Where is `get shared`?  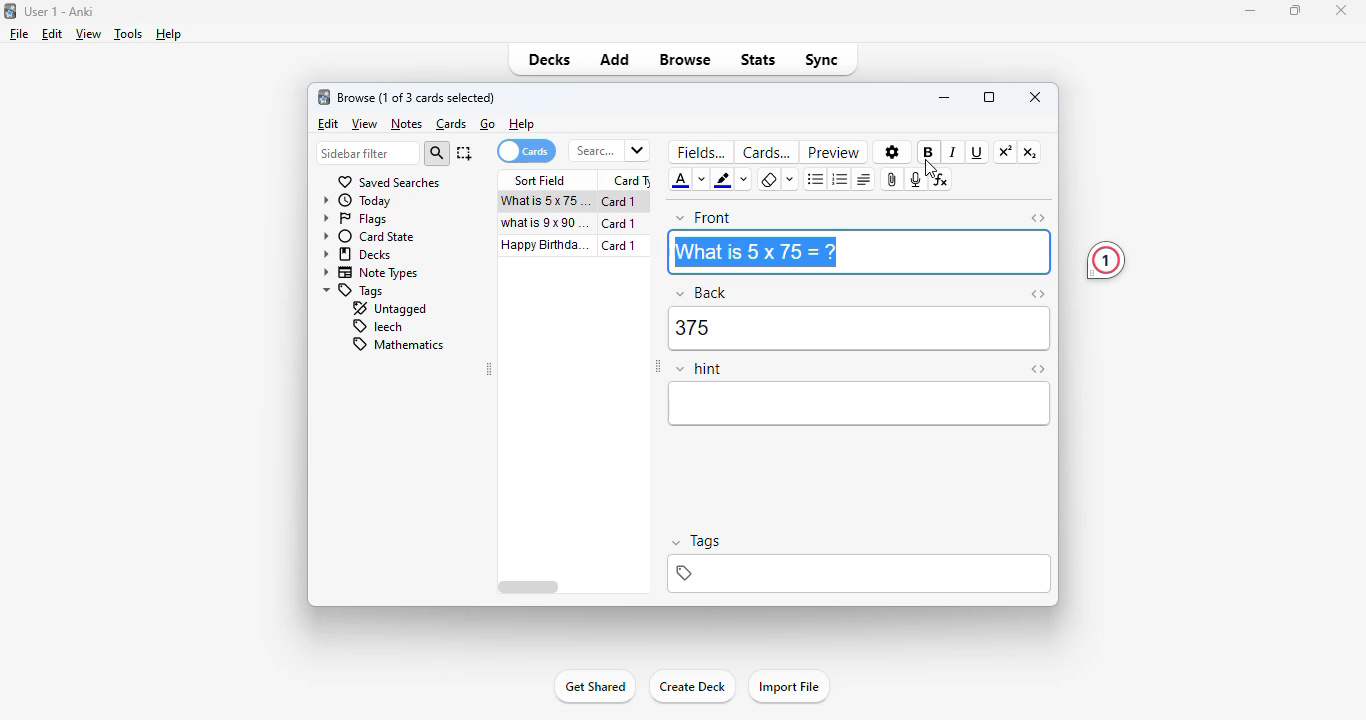
get shared is located at coordinates (594, 688).